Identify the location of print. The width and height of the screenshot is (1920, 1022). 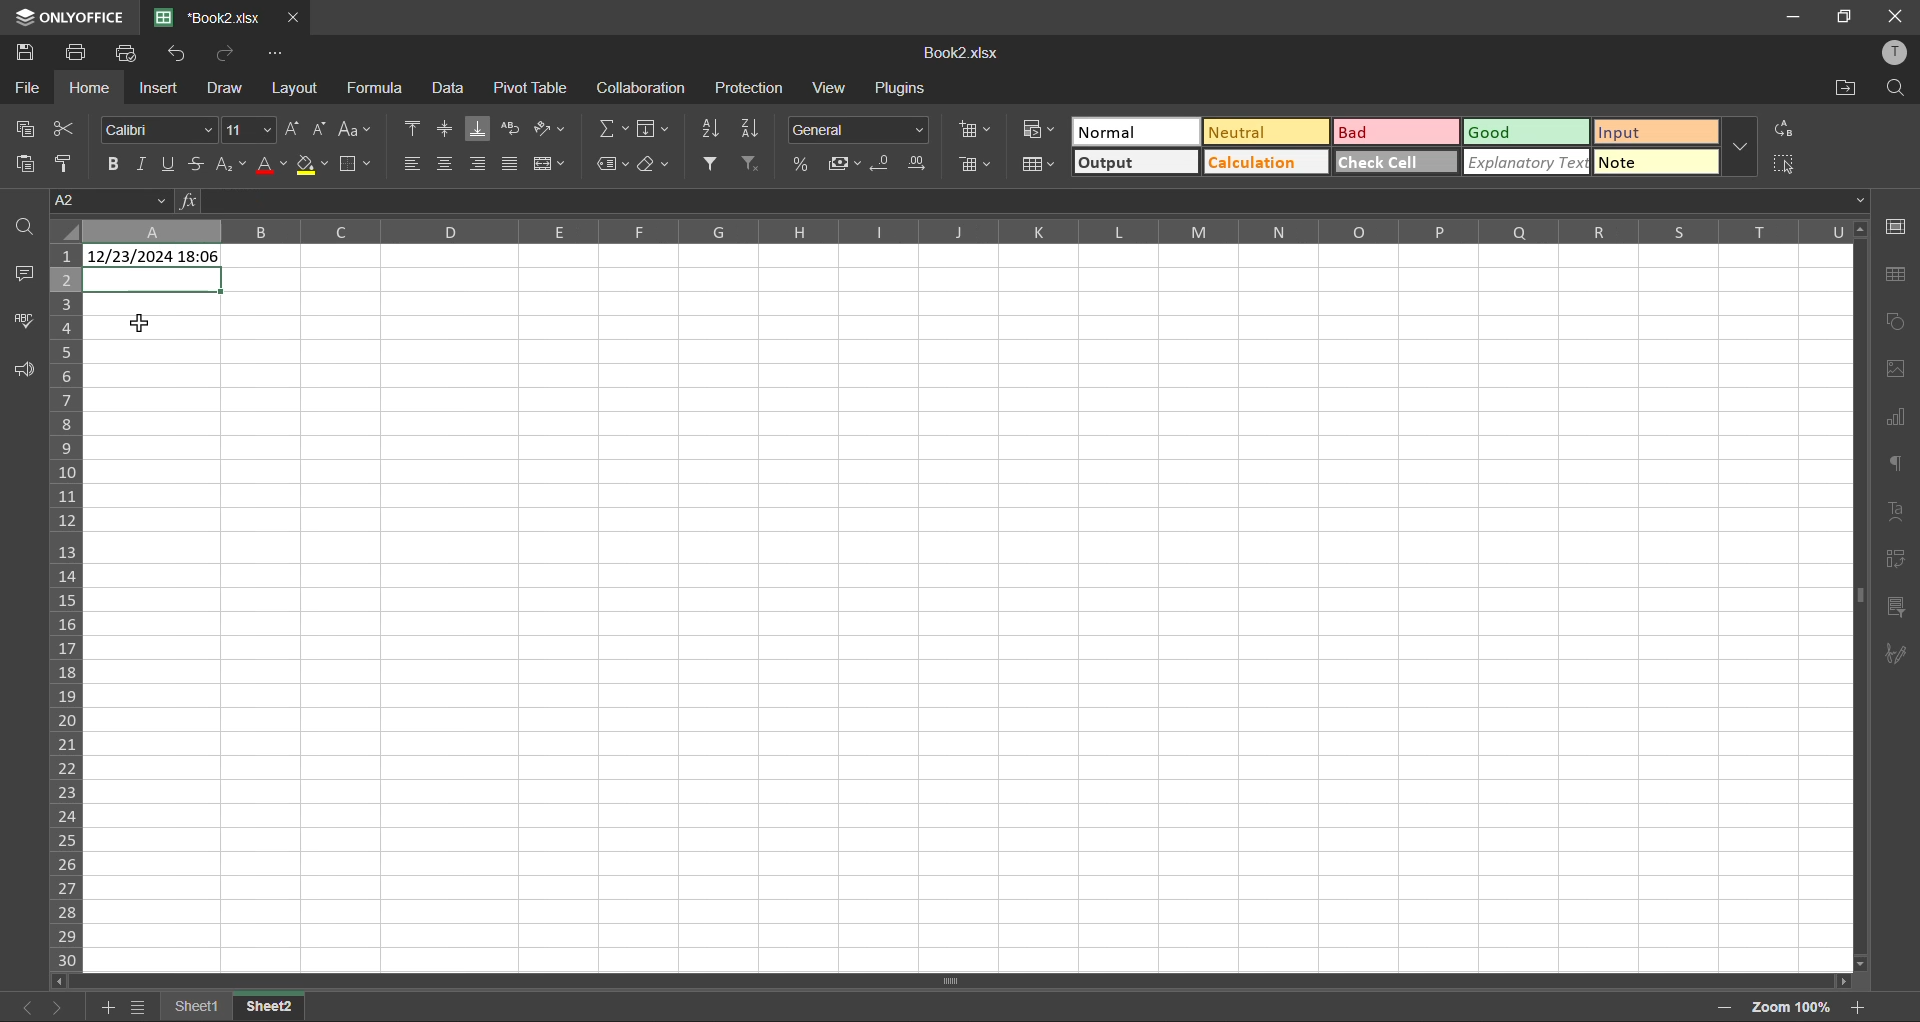
(80, 51).